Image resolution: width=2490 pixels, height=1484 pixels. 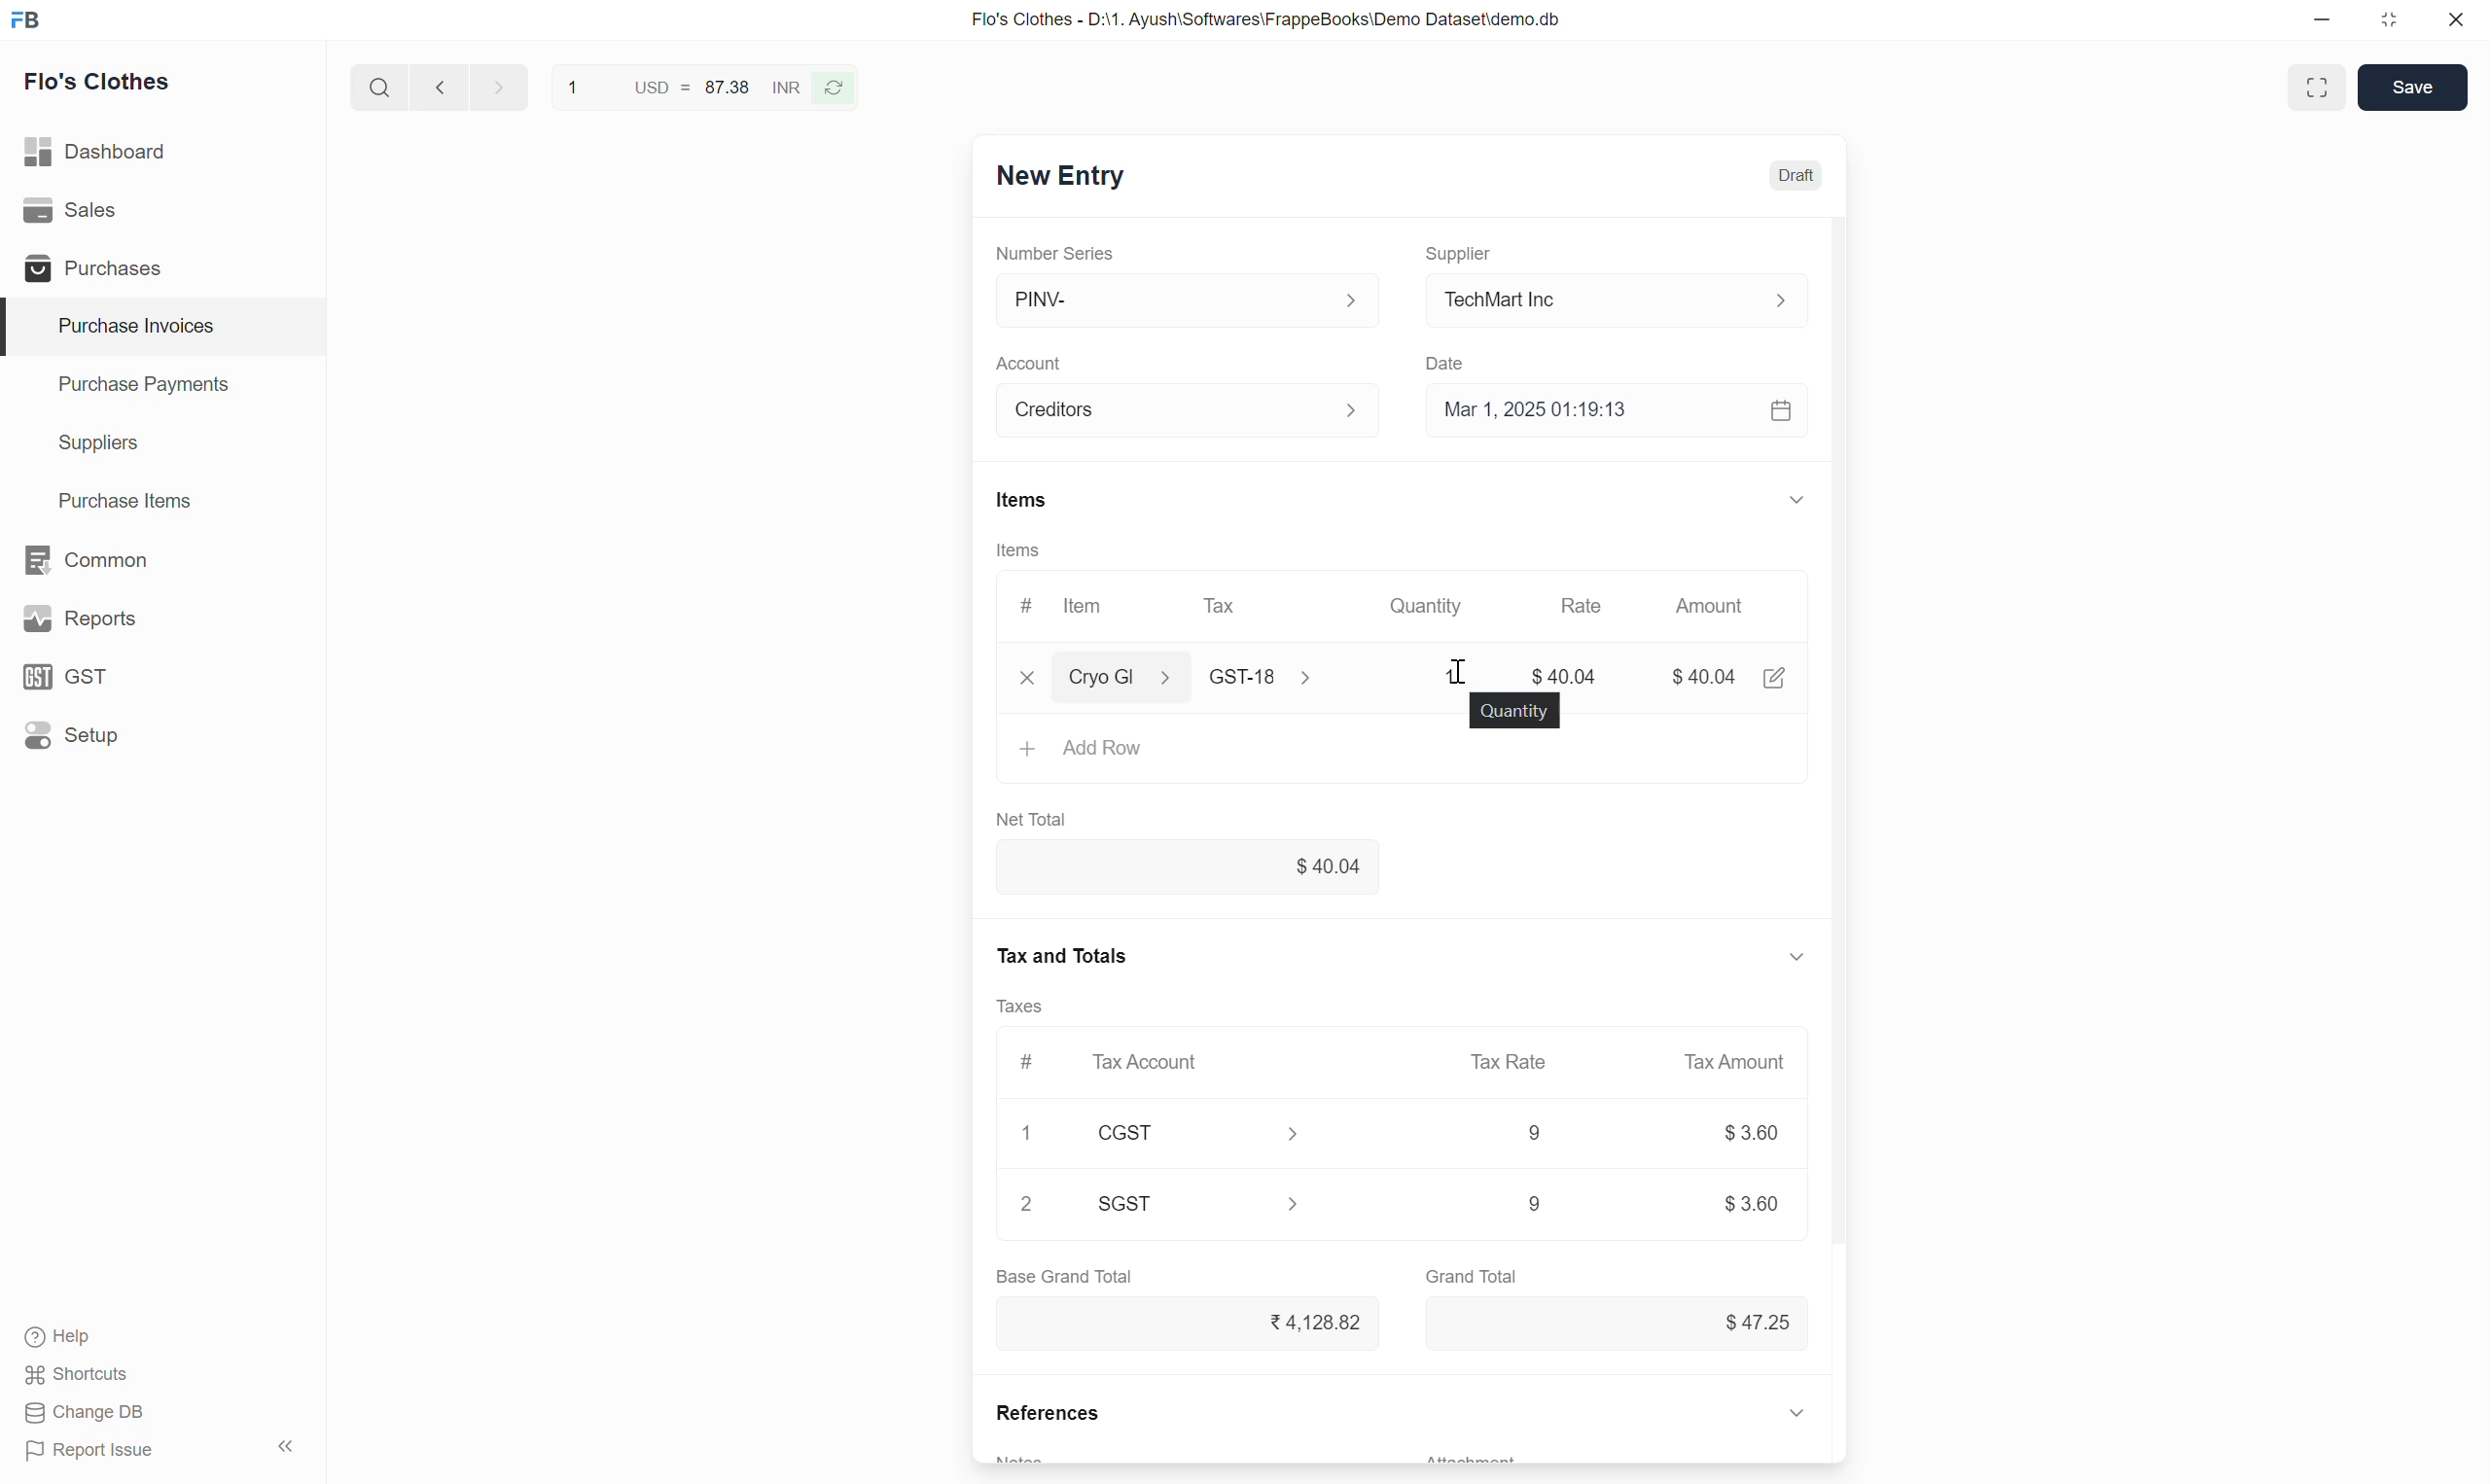 I want to click on Tax and Totals, so click(x=1065, y=952).